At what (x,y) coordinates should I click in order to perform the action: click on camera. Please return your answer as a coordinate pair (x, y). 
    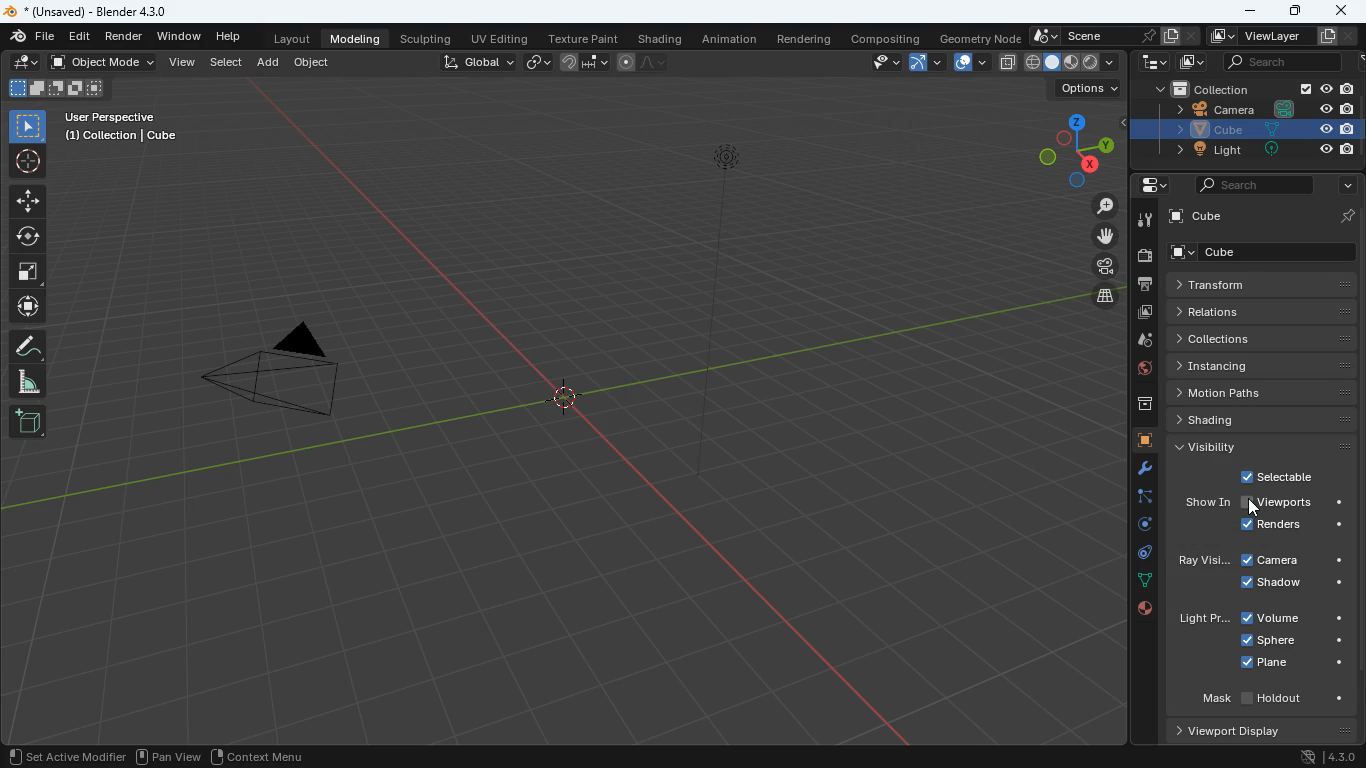
    Looking at the image, I should click on (1248, 110).